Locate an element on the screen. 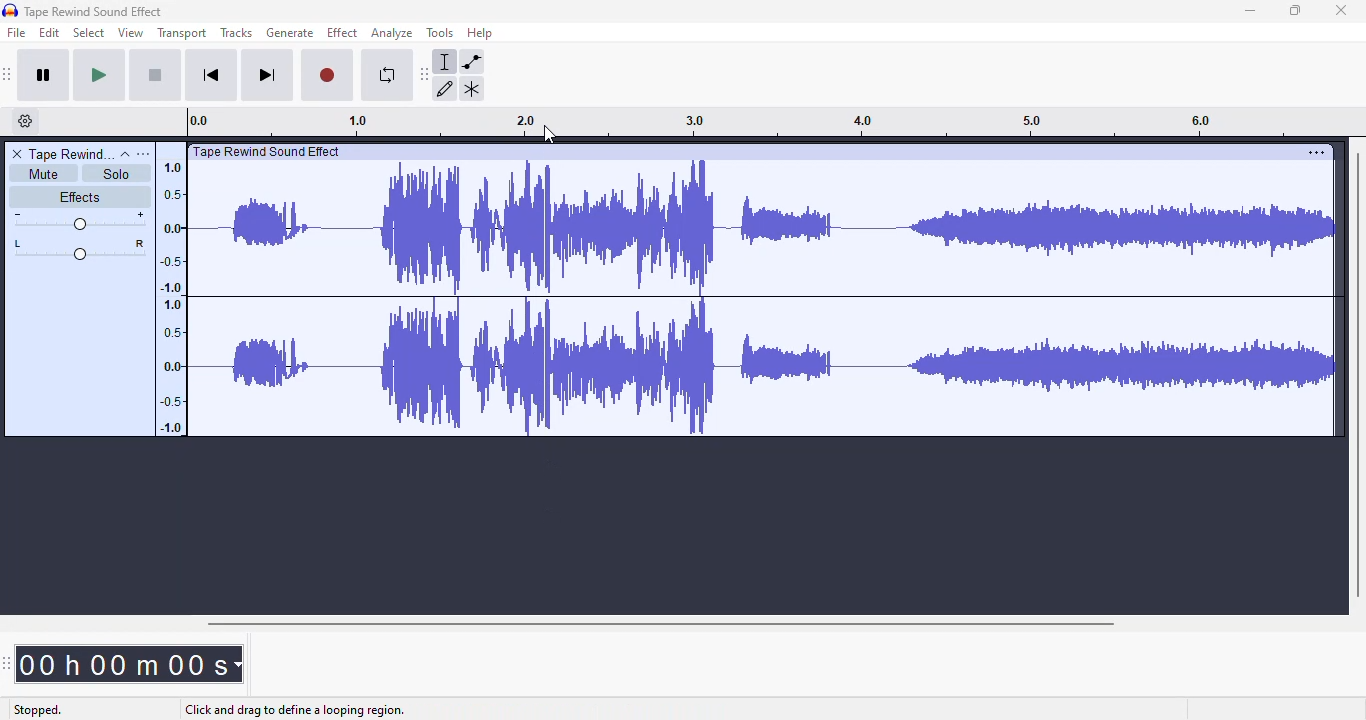  horizontal scroll bar is located at coordinates (657, 623).